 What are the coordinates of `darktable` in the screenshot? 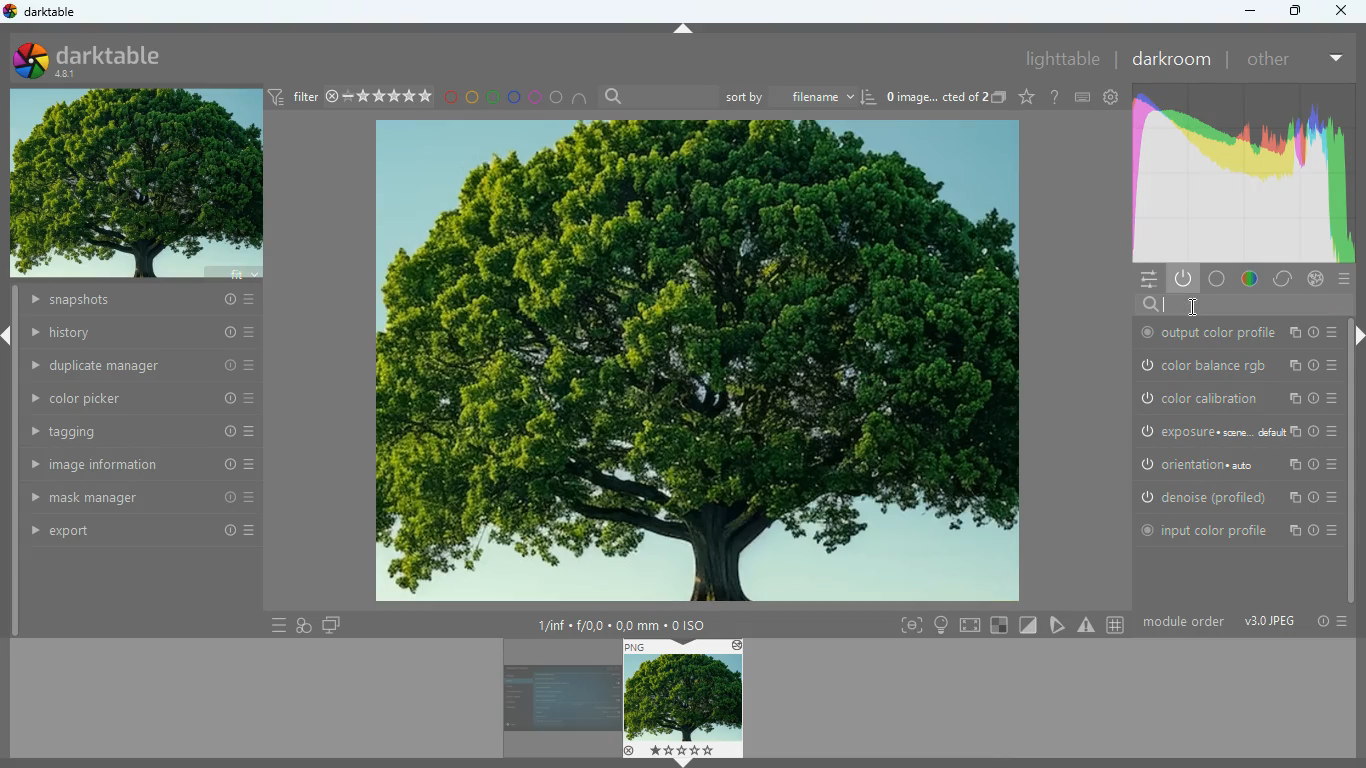 It's located at (116, 57).